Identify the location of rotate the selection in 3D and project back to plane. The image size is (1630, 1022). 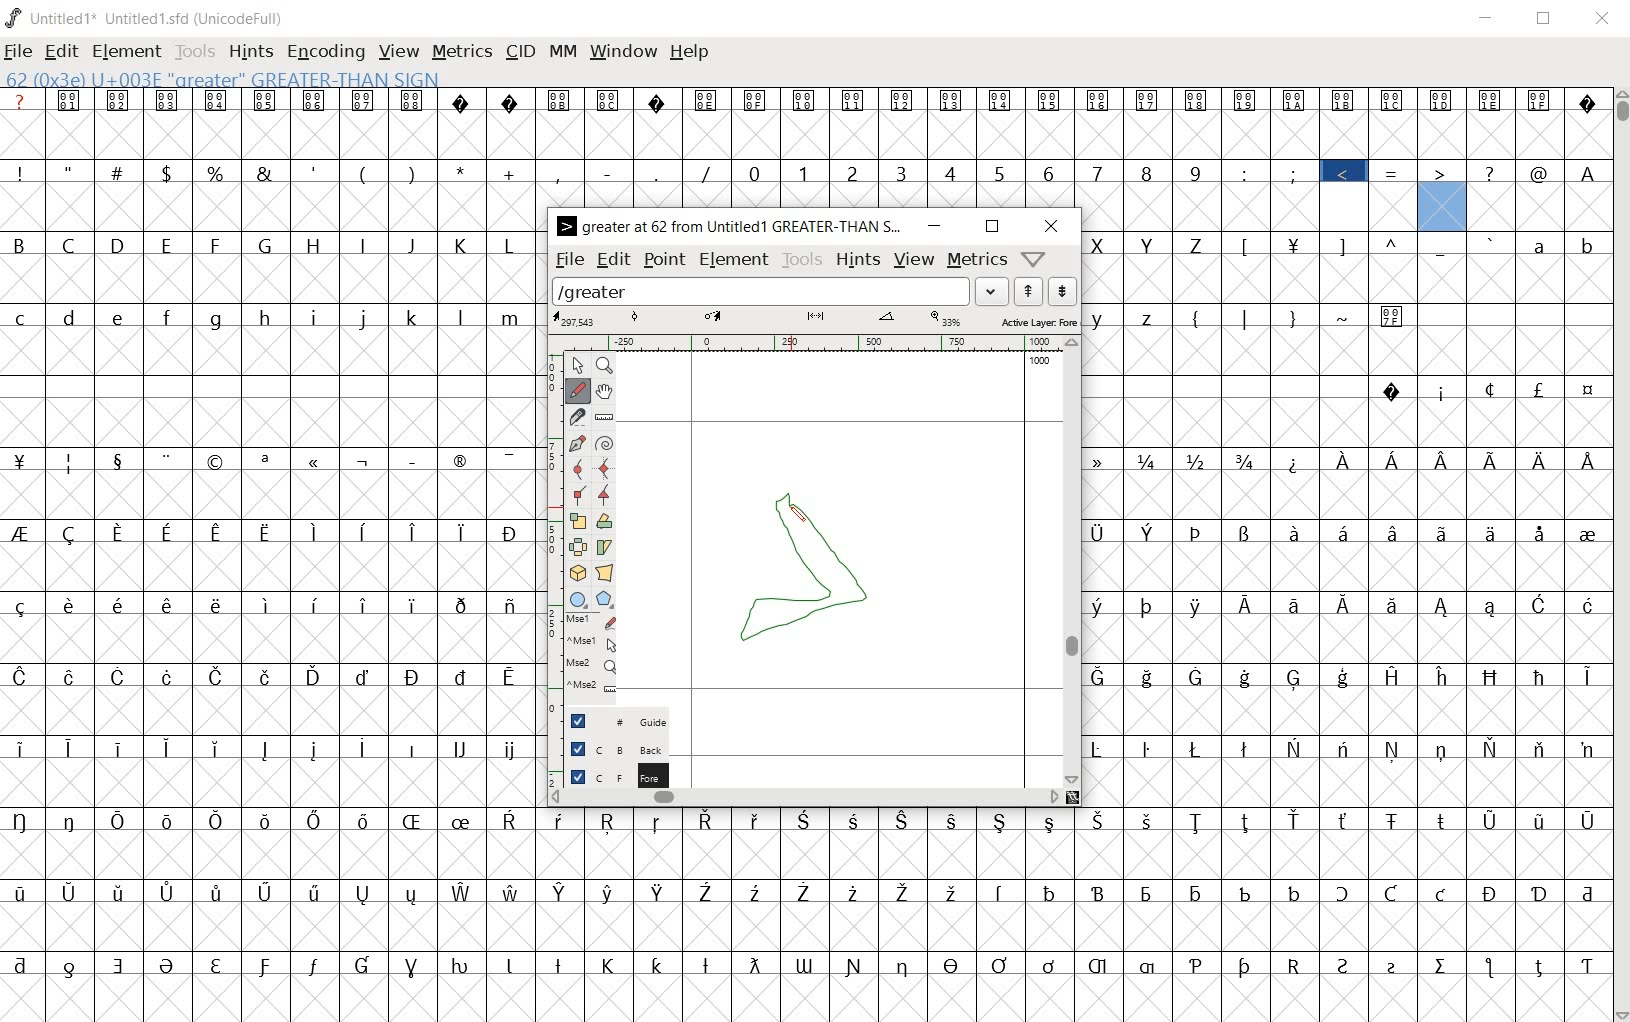
(578, 572).